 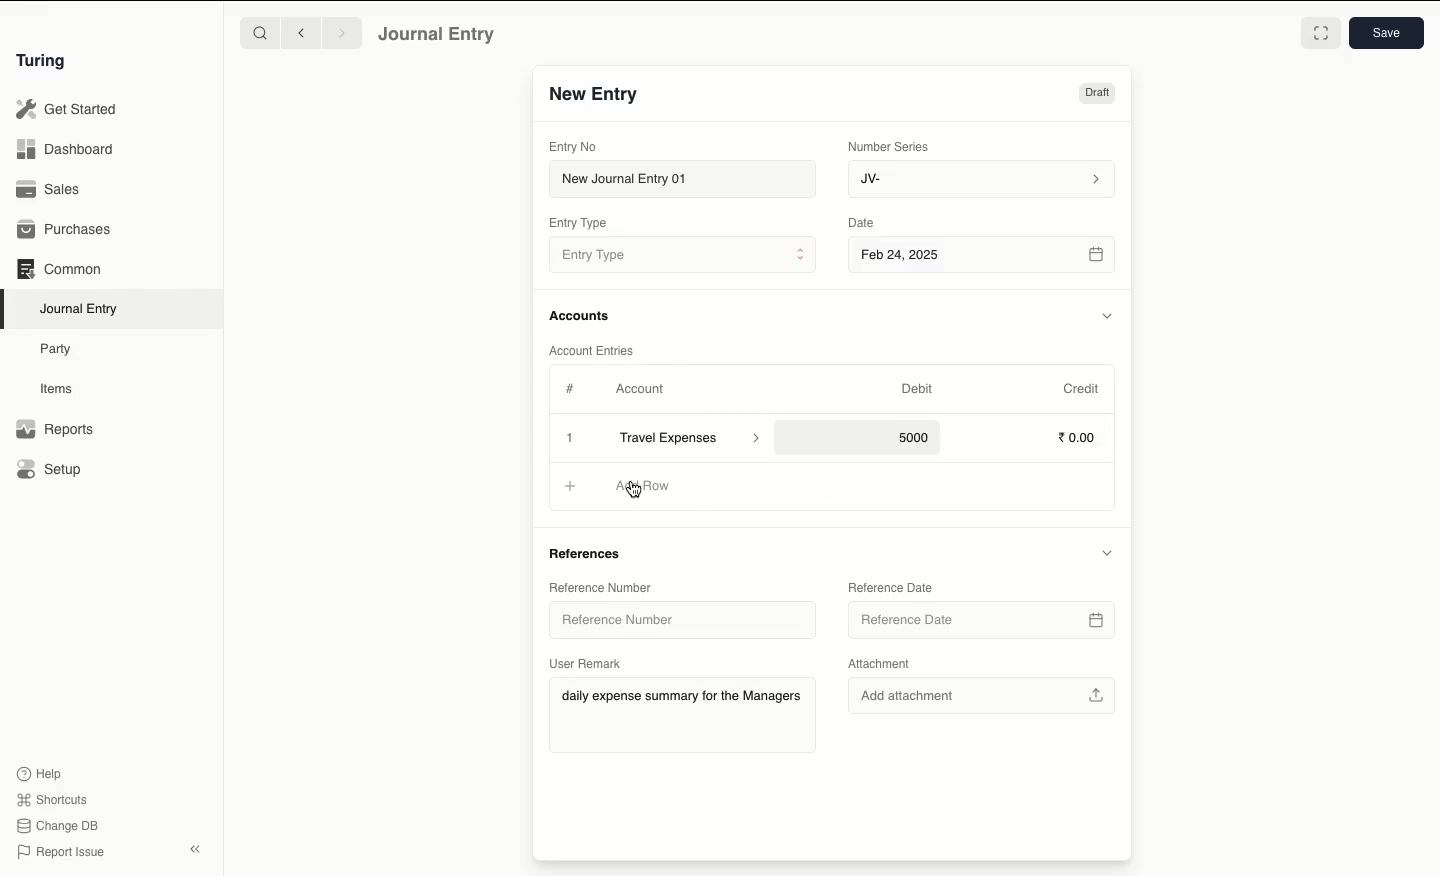 I want to click on cursor, so click(x=635, y=490).